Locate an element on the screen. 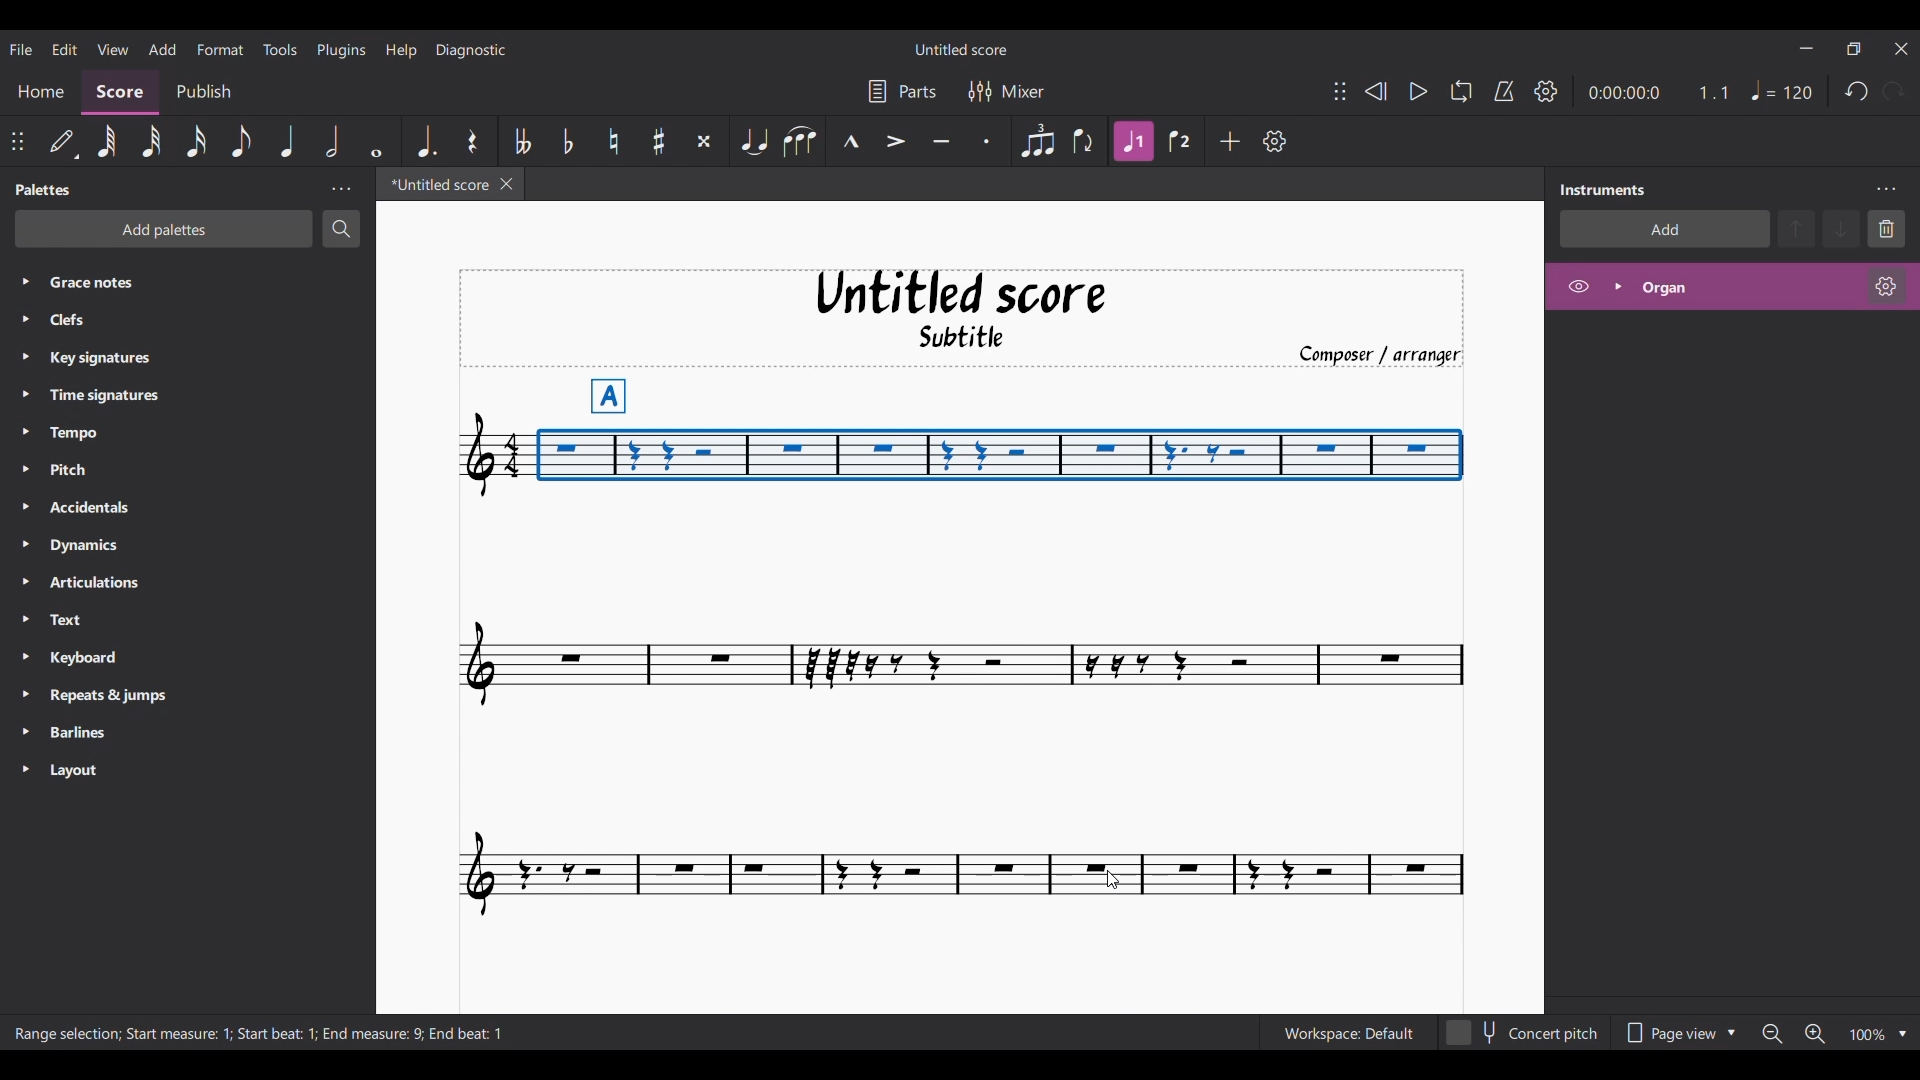 The width and height of the screenshot is (1920, 1080). Description of current selection is located at coordinates (263, 1033).